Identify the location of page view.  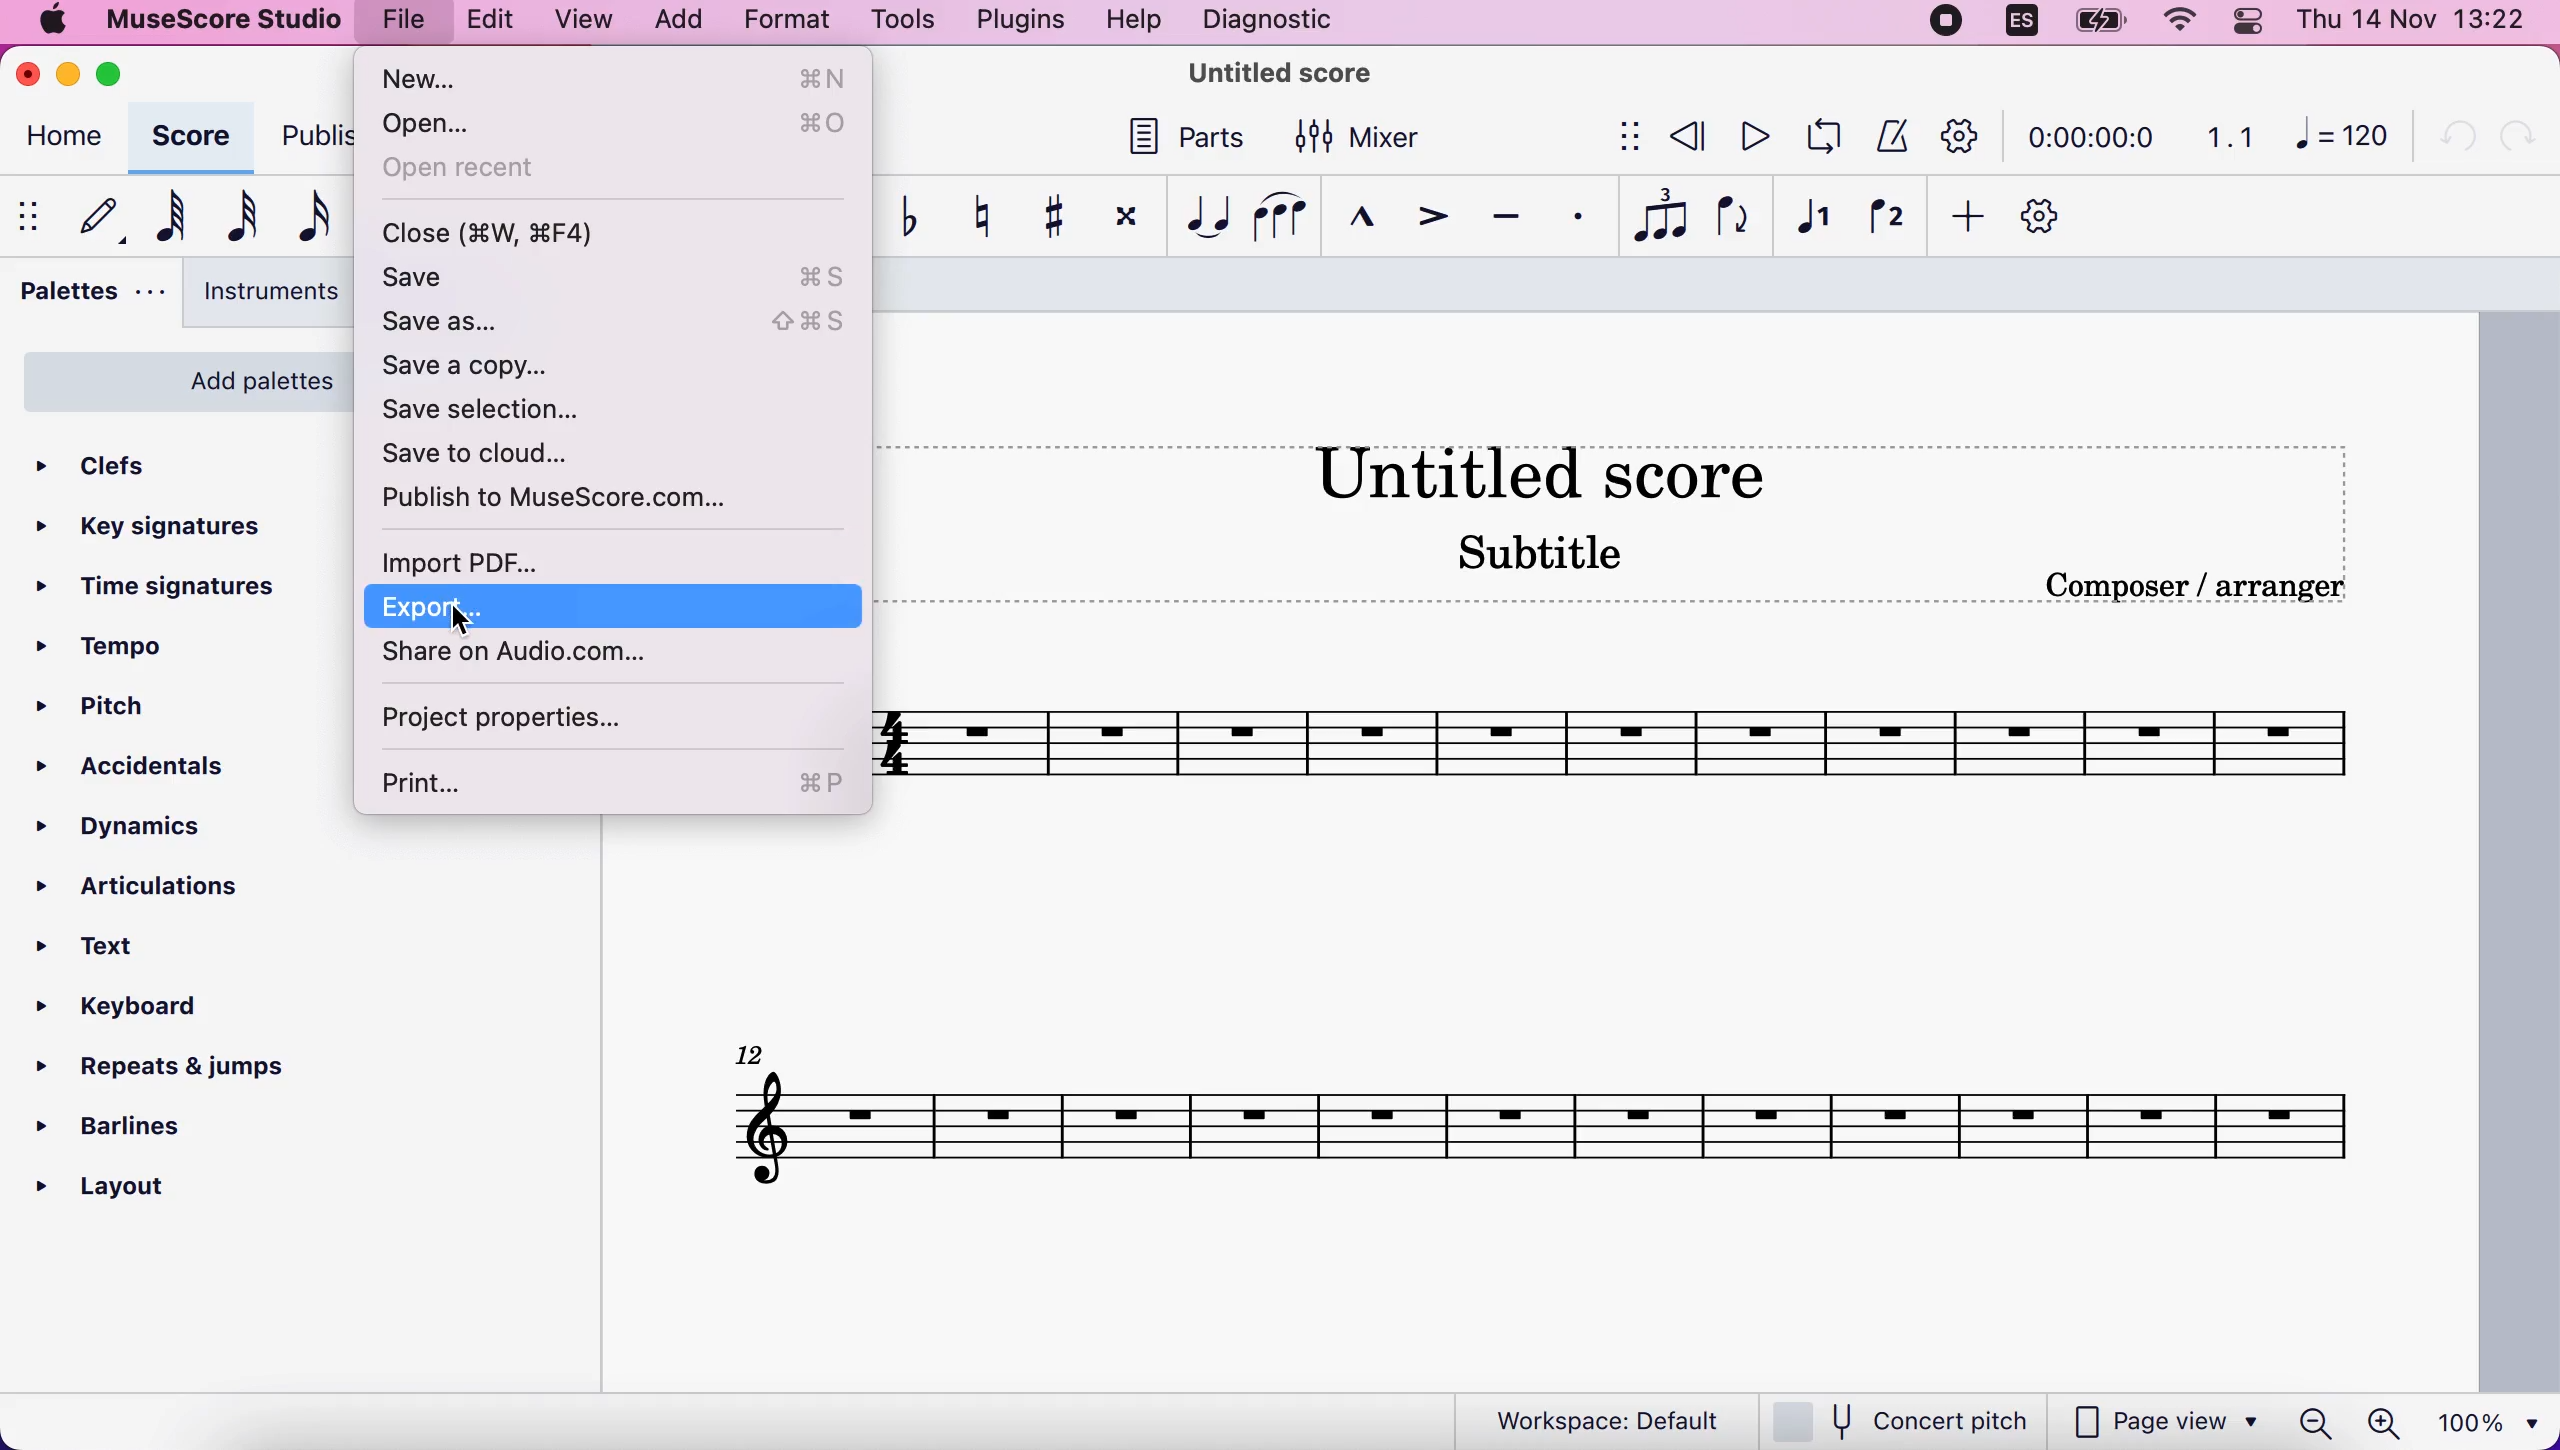
(2166, 1423).